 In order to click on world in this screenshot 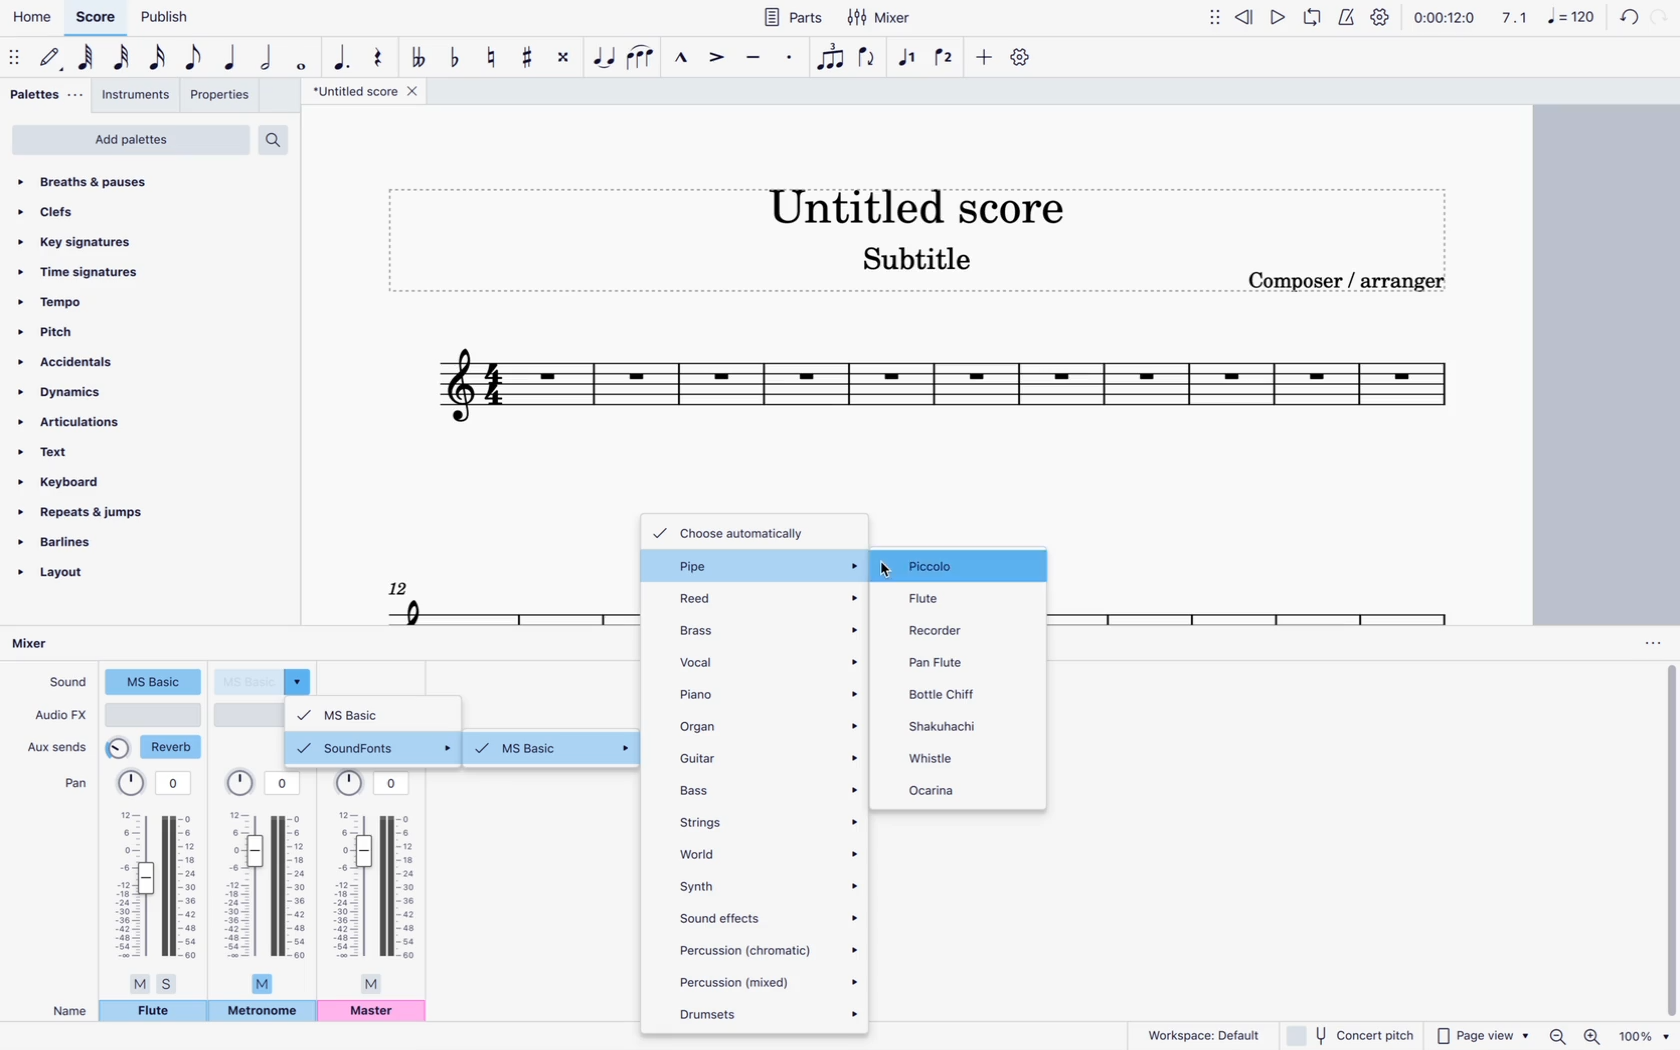, I will do `click(771, 850)`.